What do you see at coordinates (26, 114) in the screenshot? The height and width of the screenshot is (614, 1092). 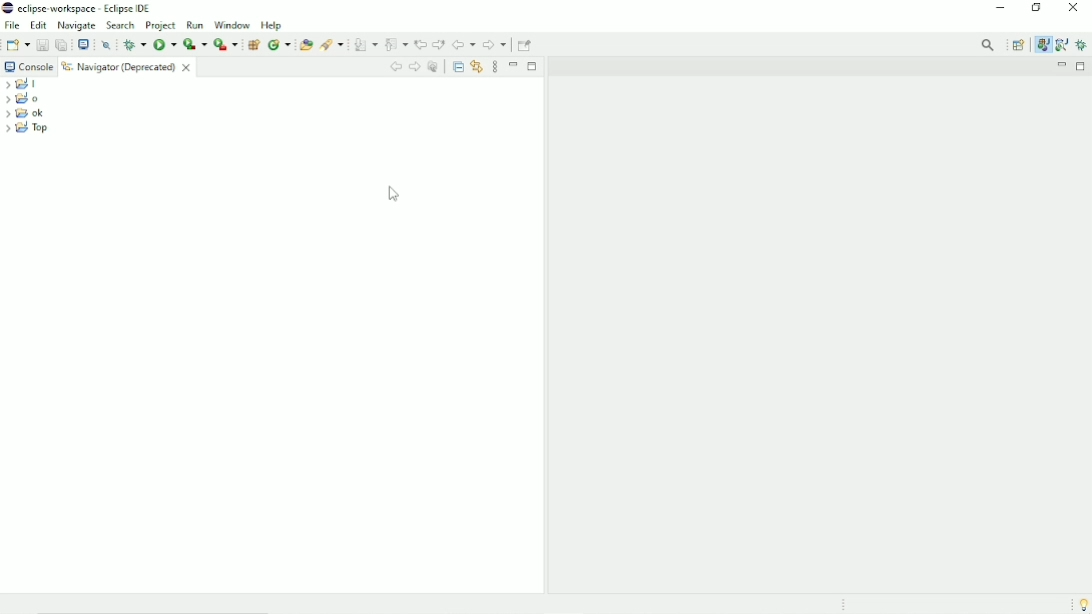 I see `ok` at bounding box center [26, 114].